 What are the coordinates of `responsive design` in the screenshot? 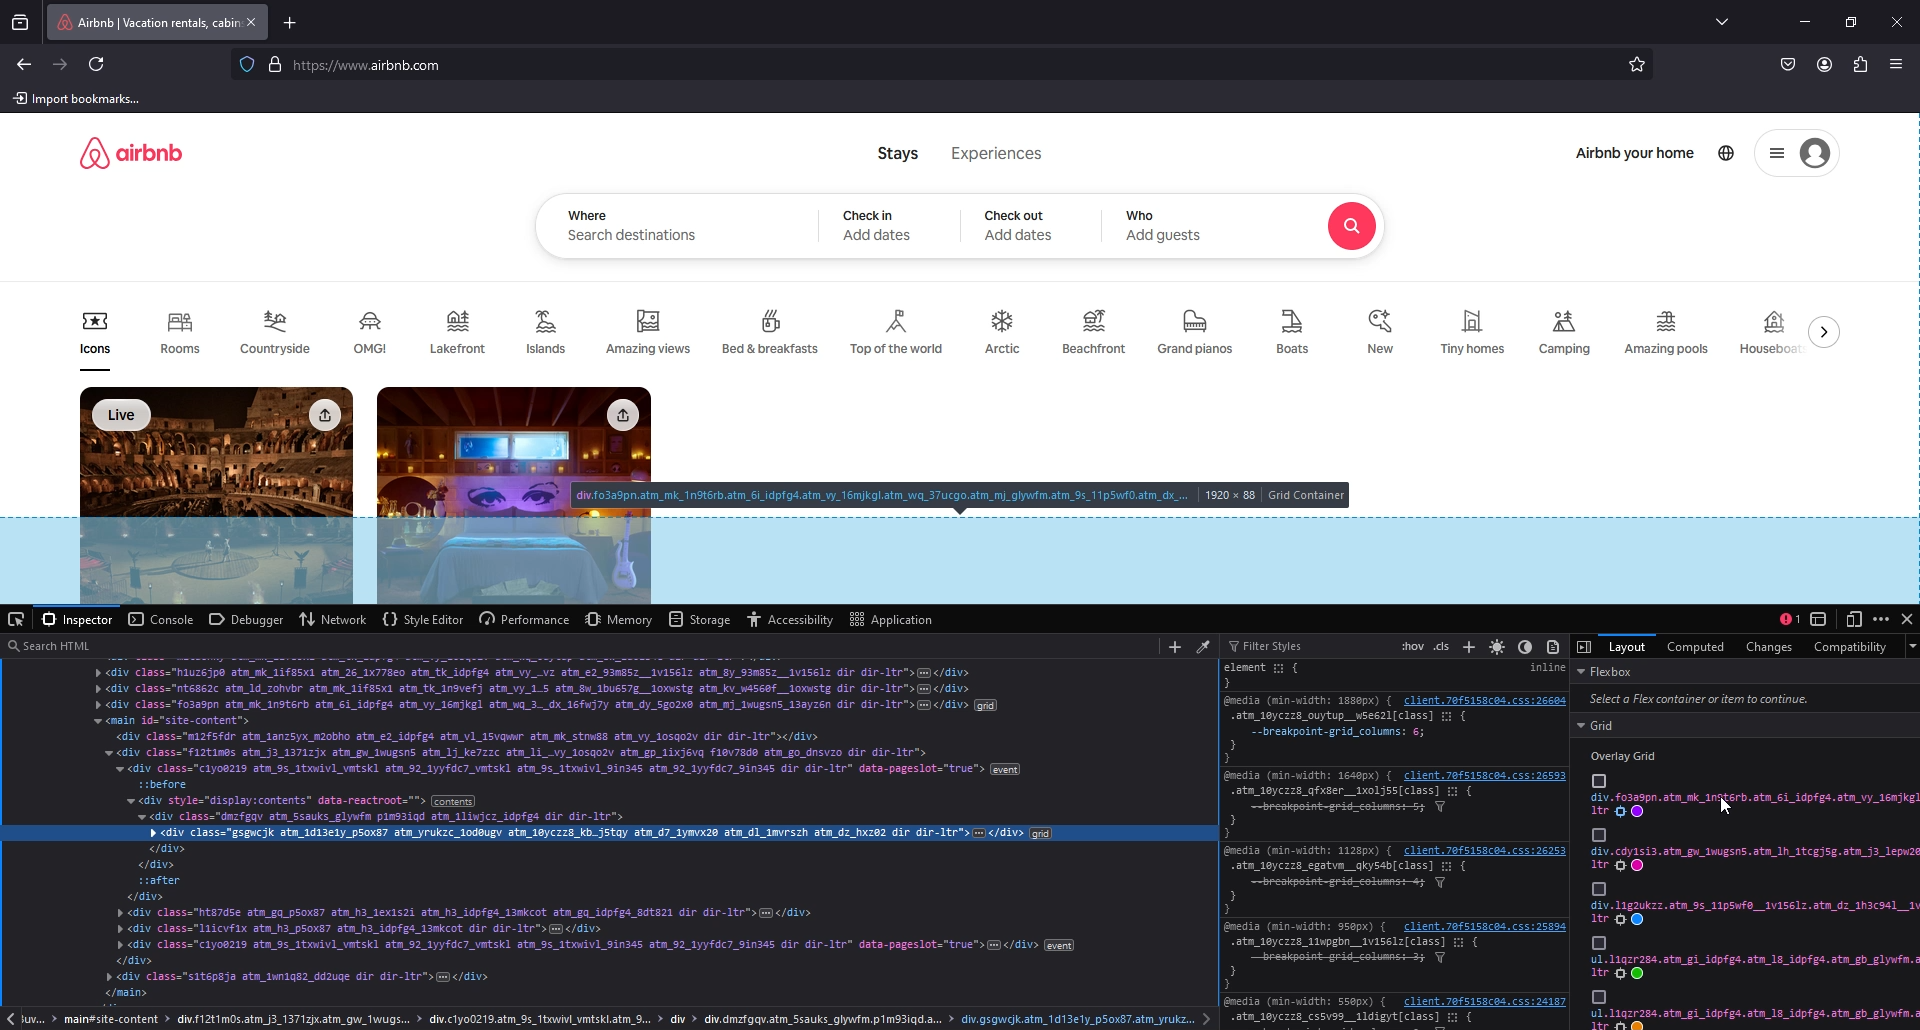 It's located at (1856, 616).